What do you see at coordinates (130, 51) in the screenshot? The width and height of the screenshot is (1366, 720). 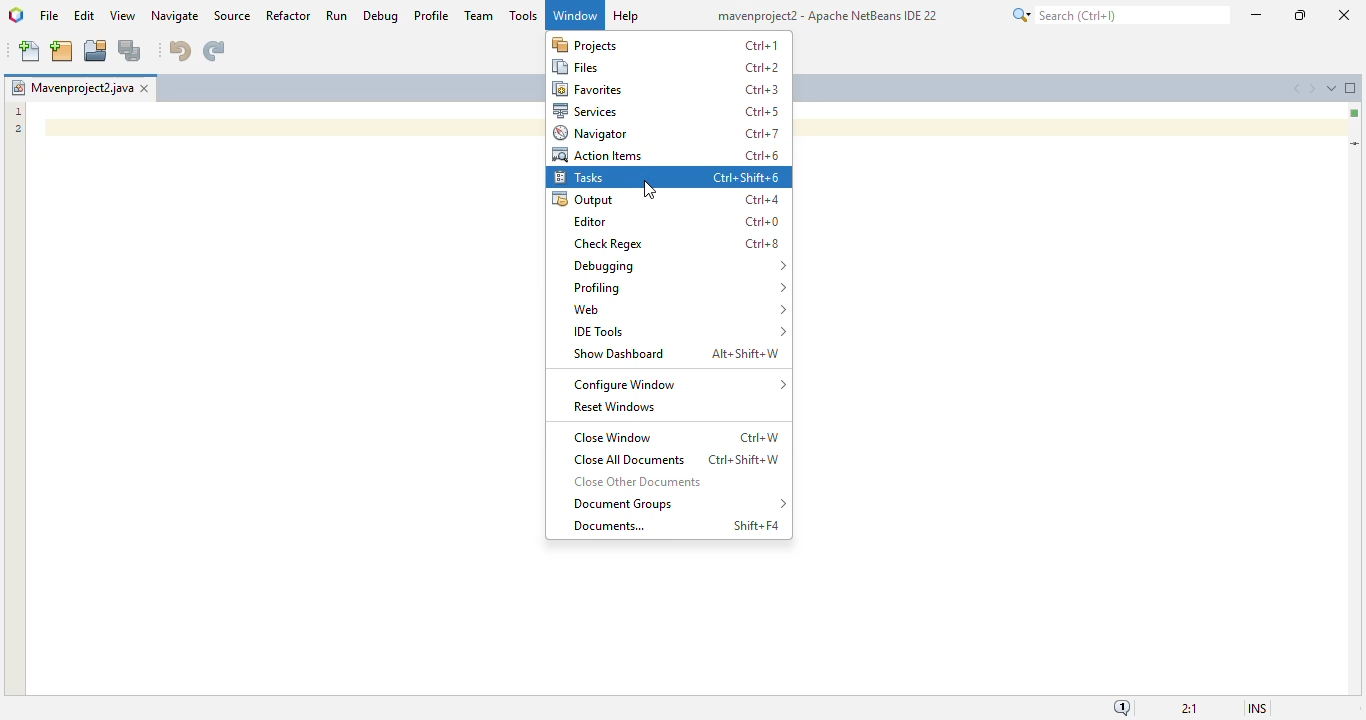 I see `save all` at bounding box center [130, 51].